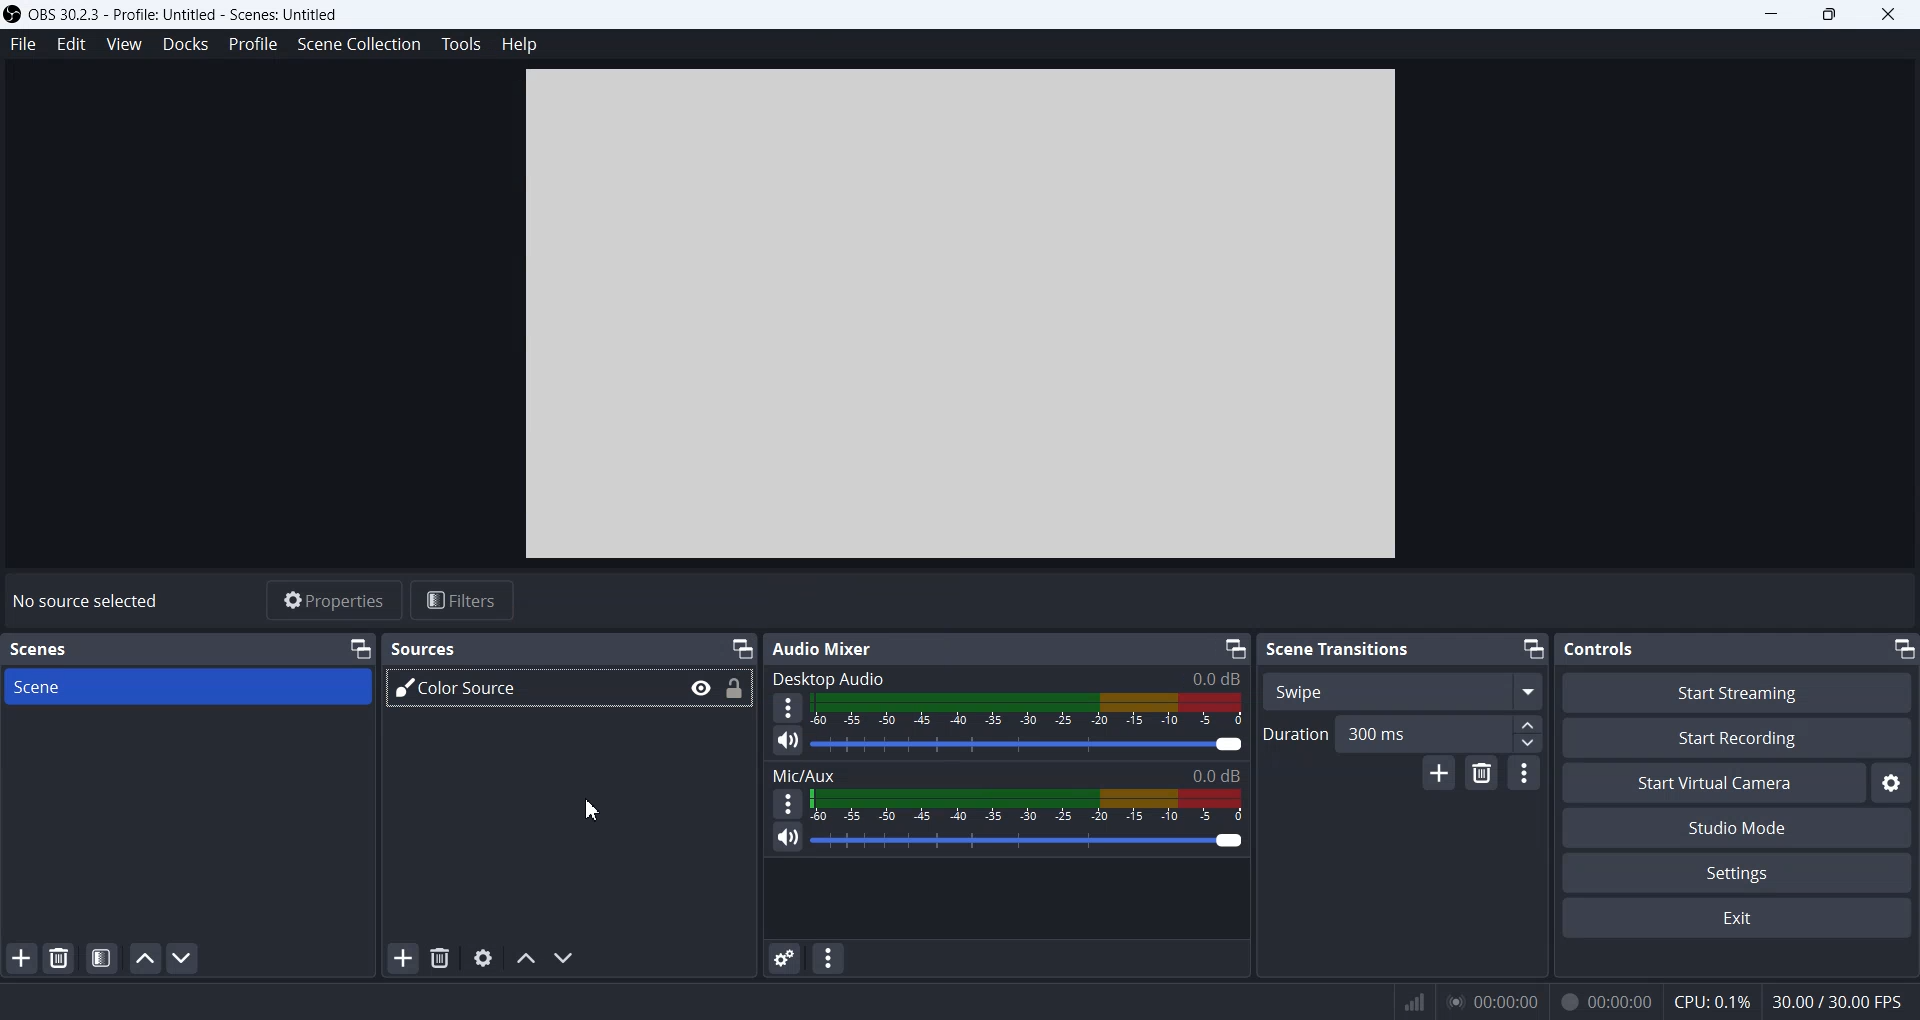 The image size is (1920, 1020). I want to click on Open Source Properties, so click(483, 958).